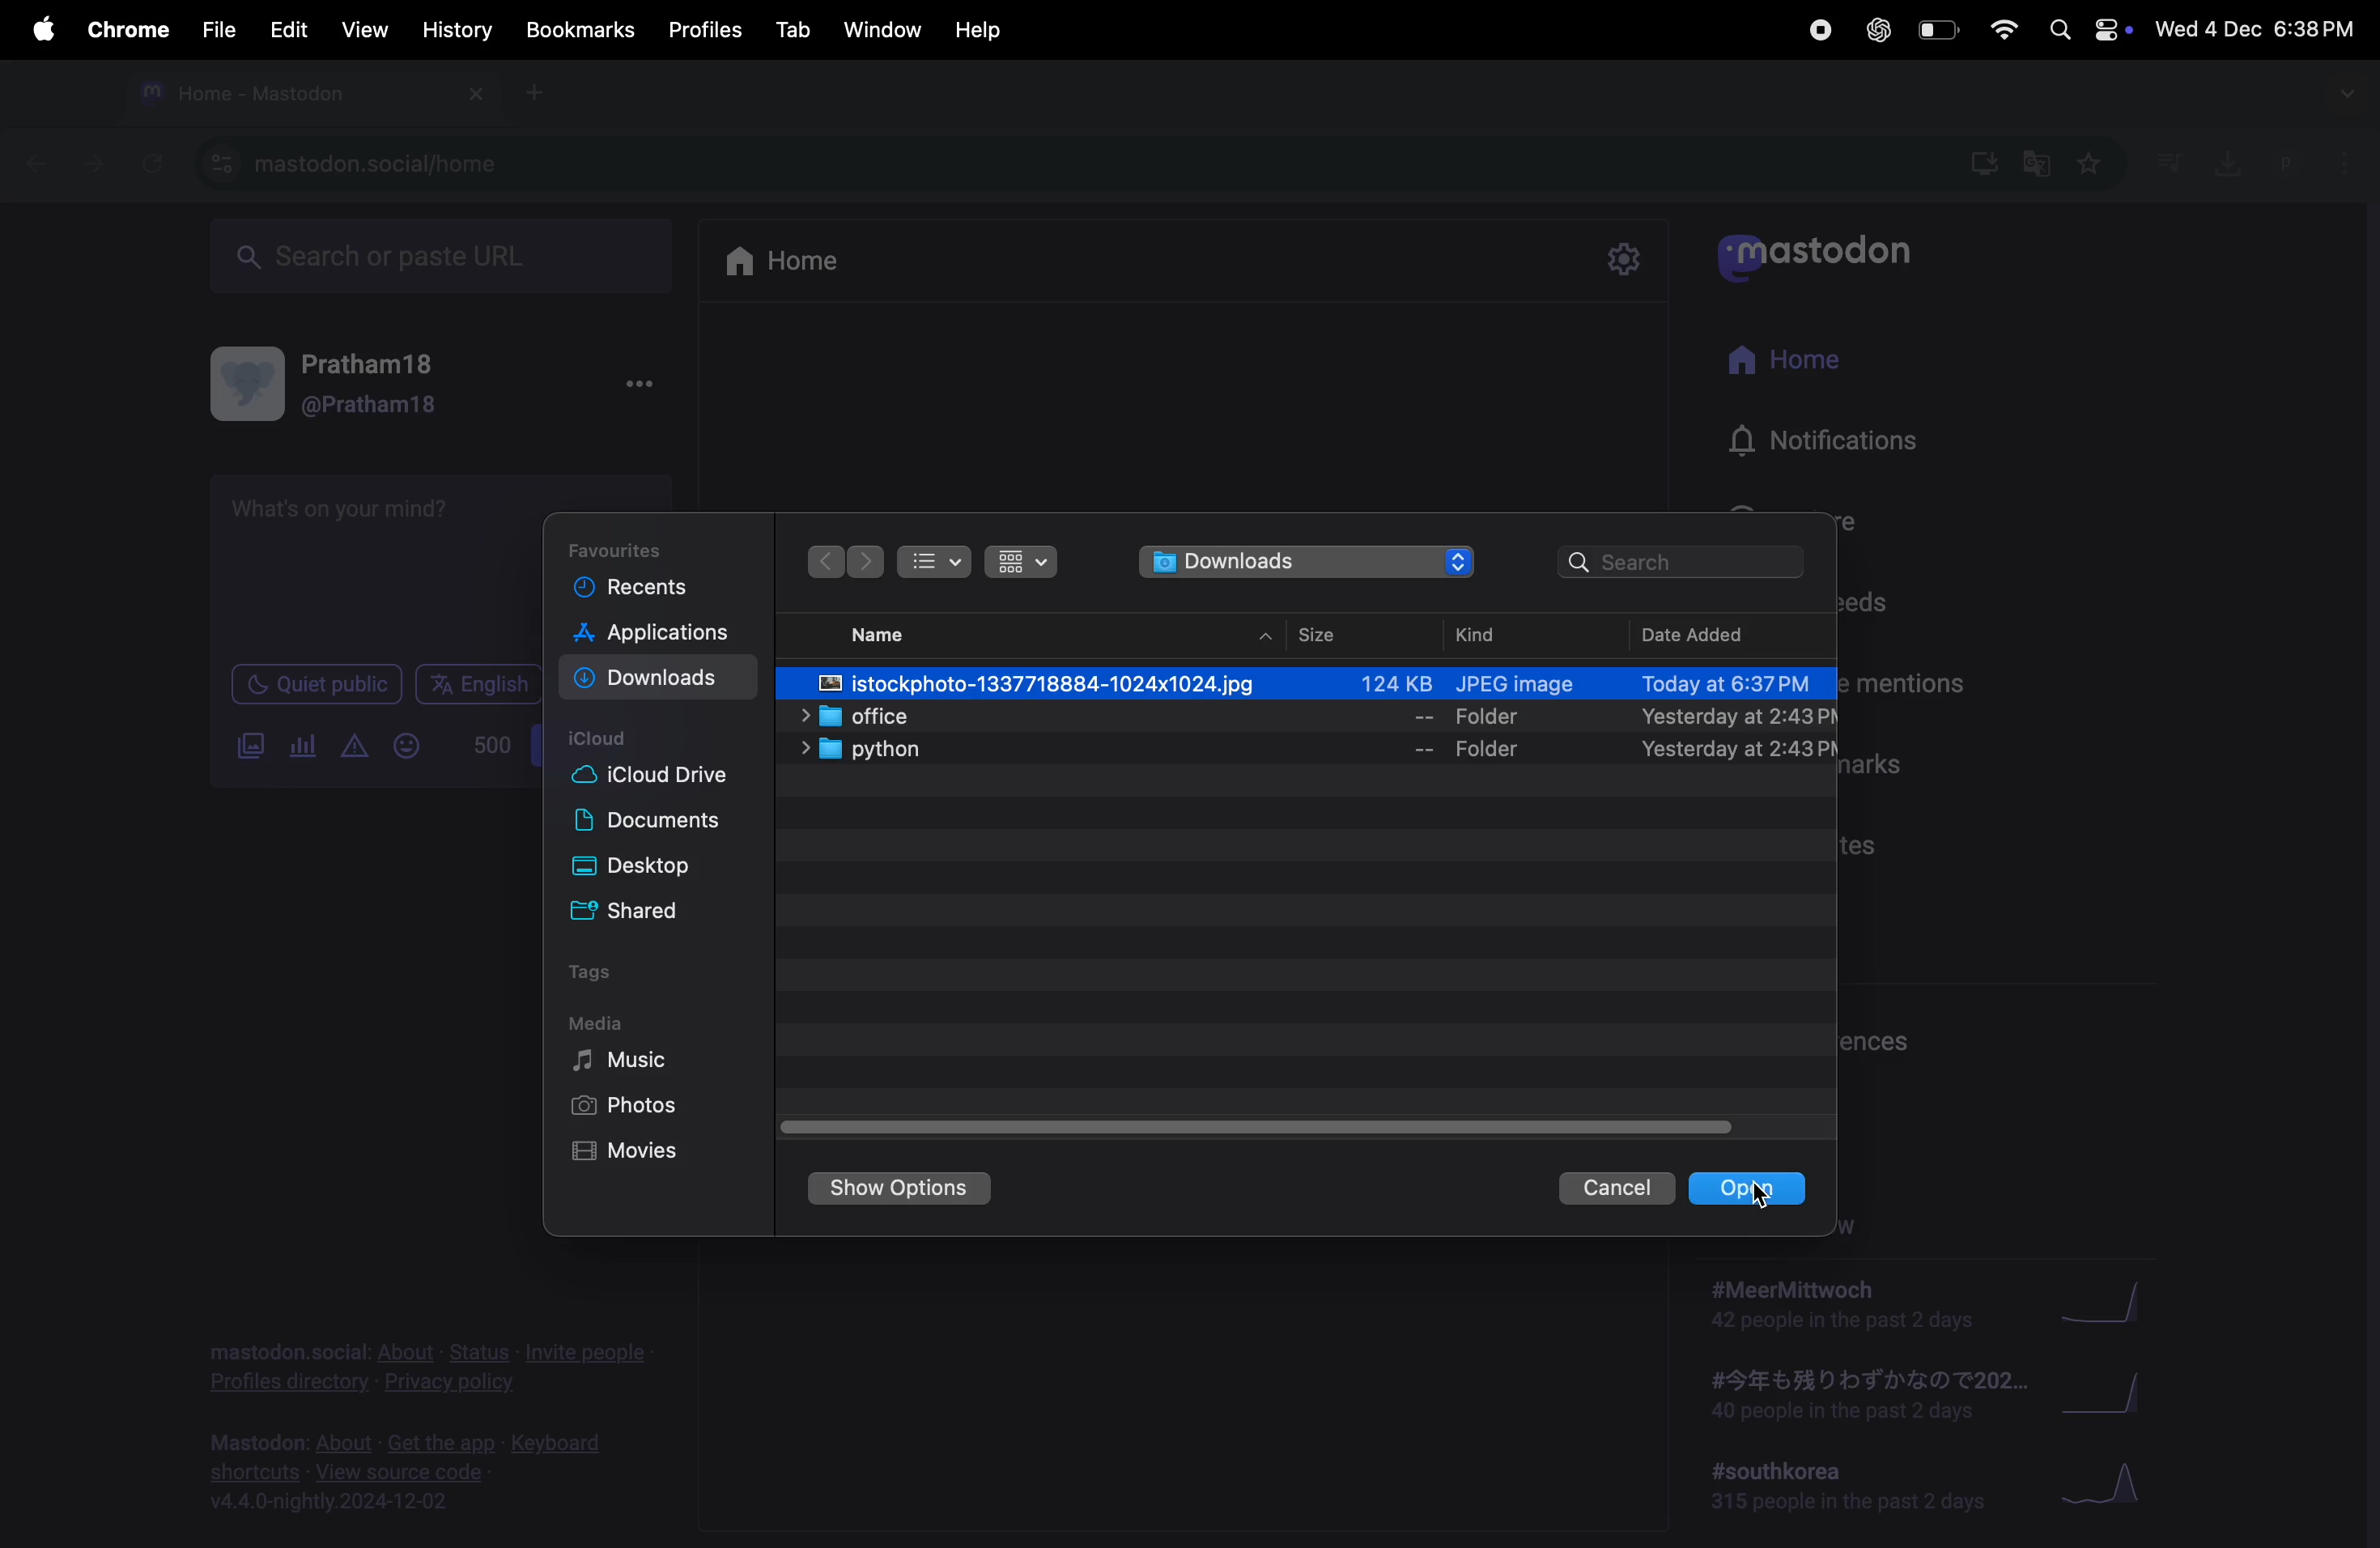 Image resolution: width=2380 pixels, height=1548 pixels. I want to click on favourites, so click(628, 545).